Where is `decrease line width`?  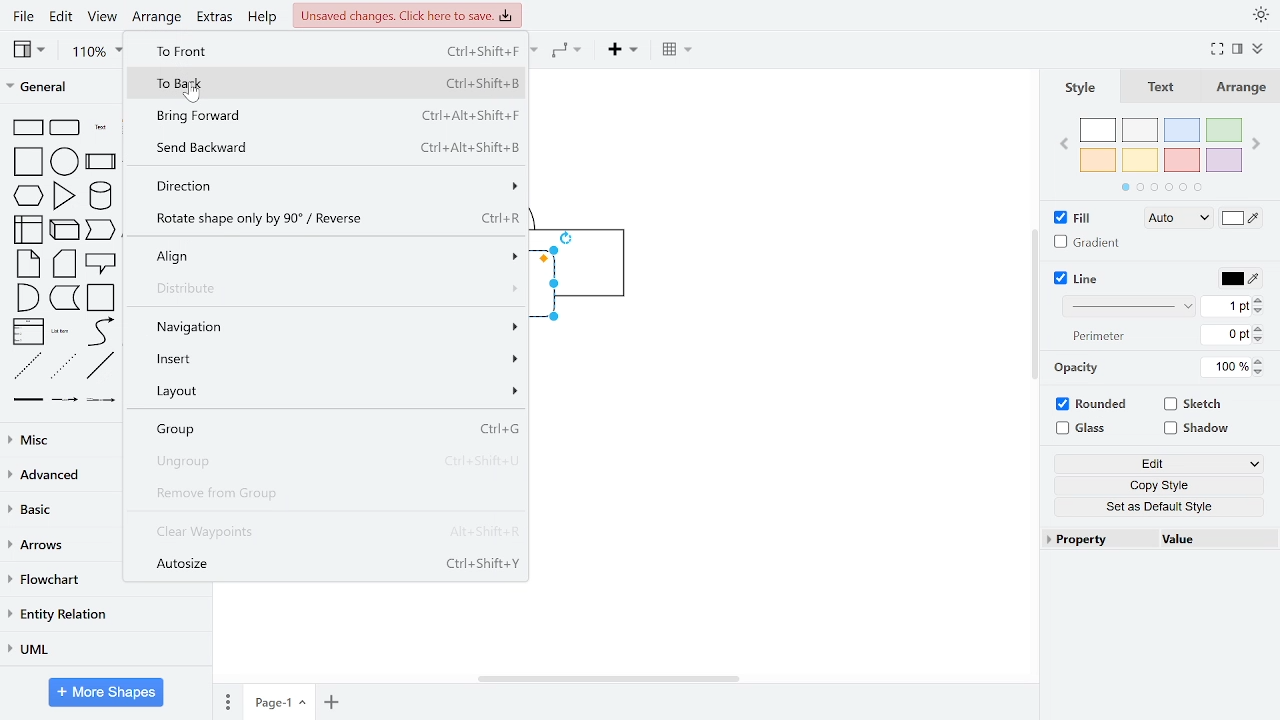
decrease line width is located at coordinates (1261, 312).